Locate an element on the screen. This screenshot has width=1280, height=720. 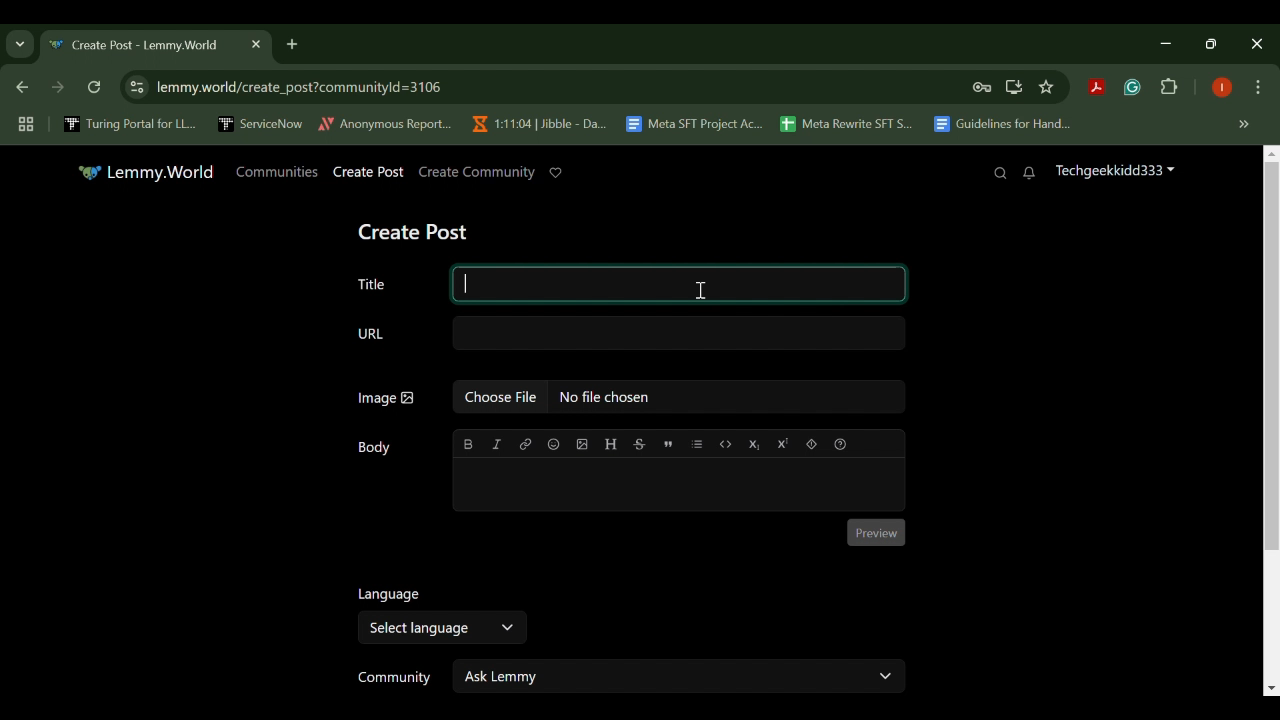
Cursor on Post Title Field is located at coordinates (701, 287).